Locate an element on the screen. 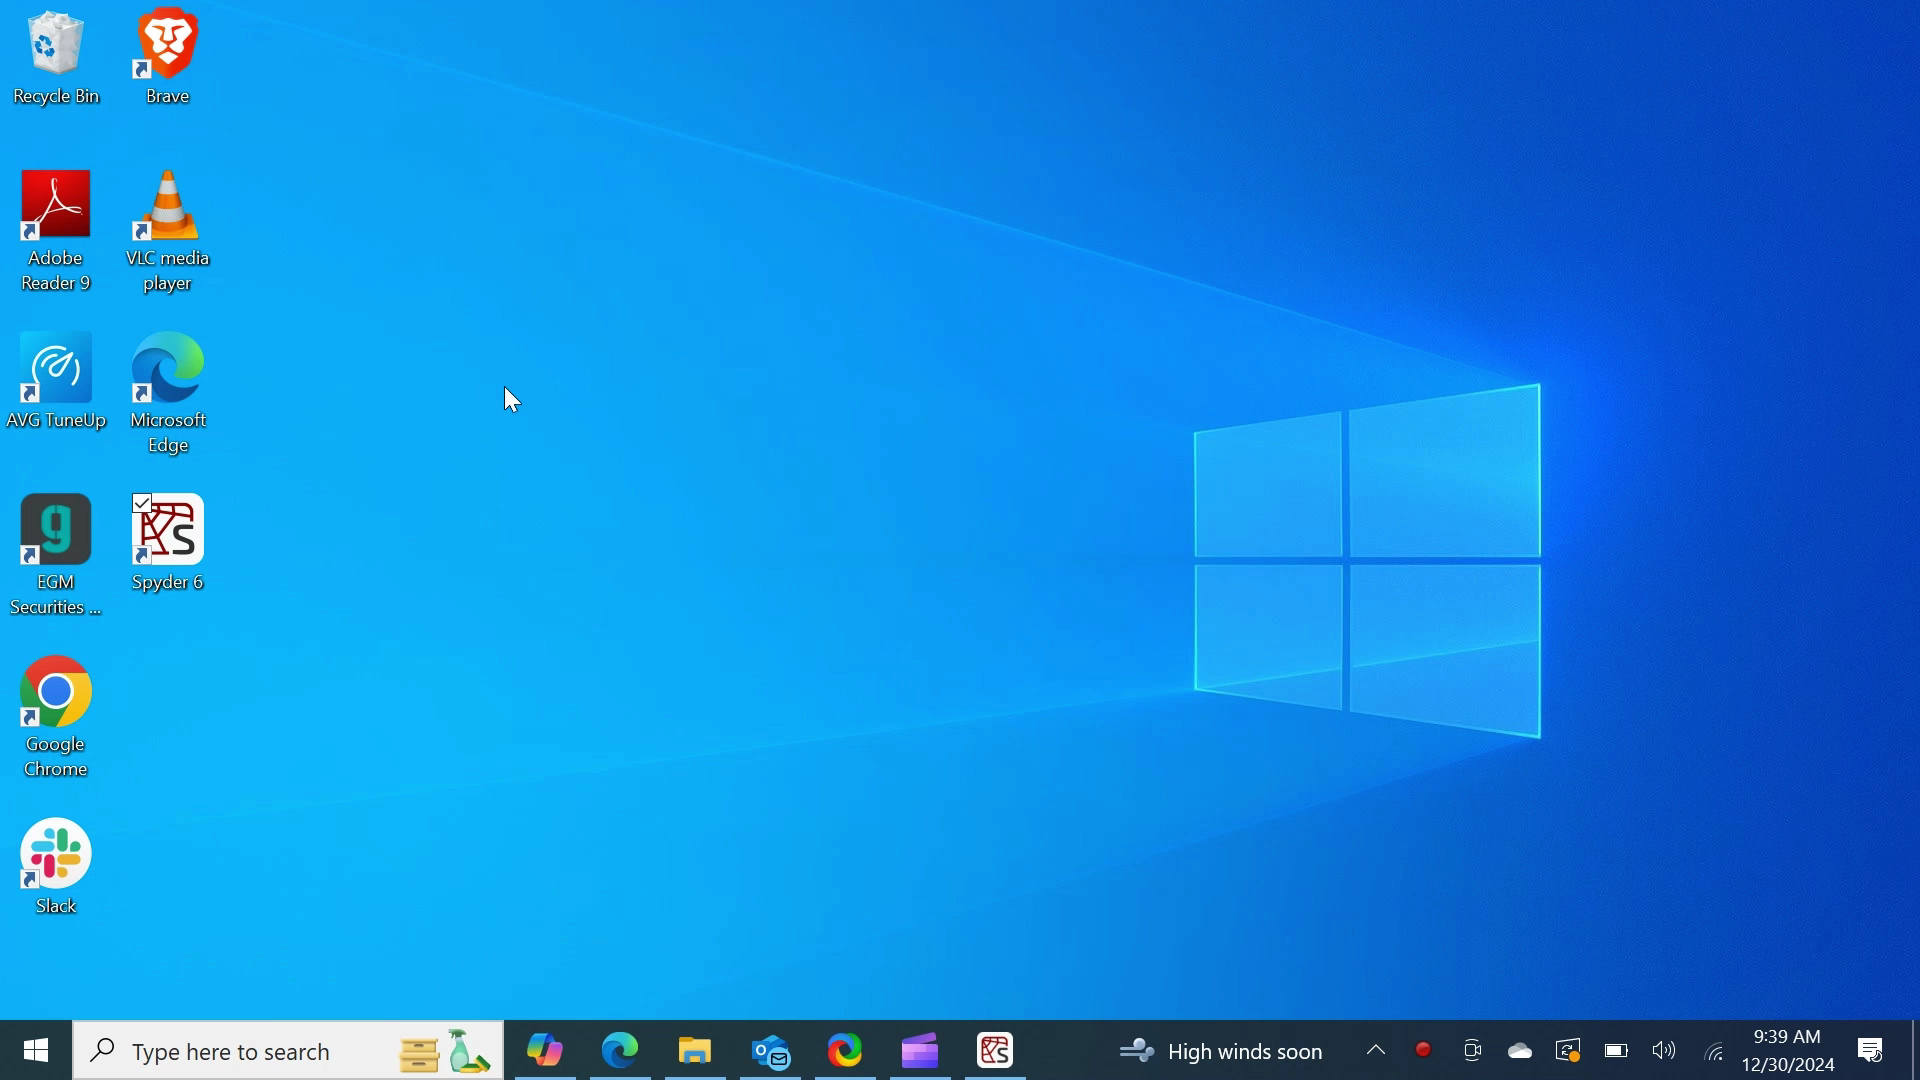 The width and height of the screenshot is (1920, 1080). Restart Update is located at coordinates (1565, 1049).